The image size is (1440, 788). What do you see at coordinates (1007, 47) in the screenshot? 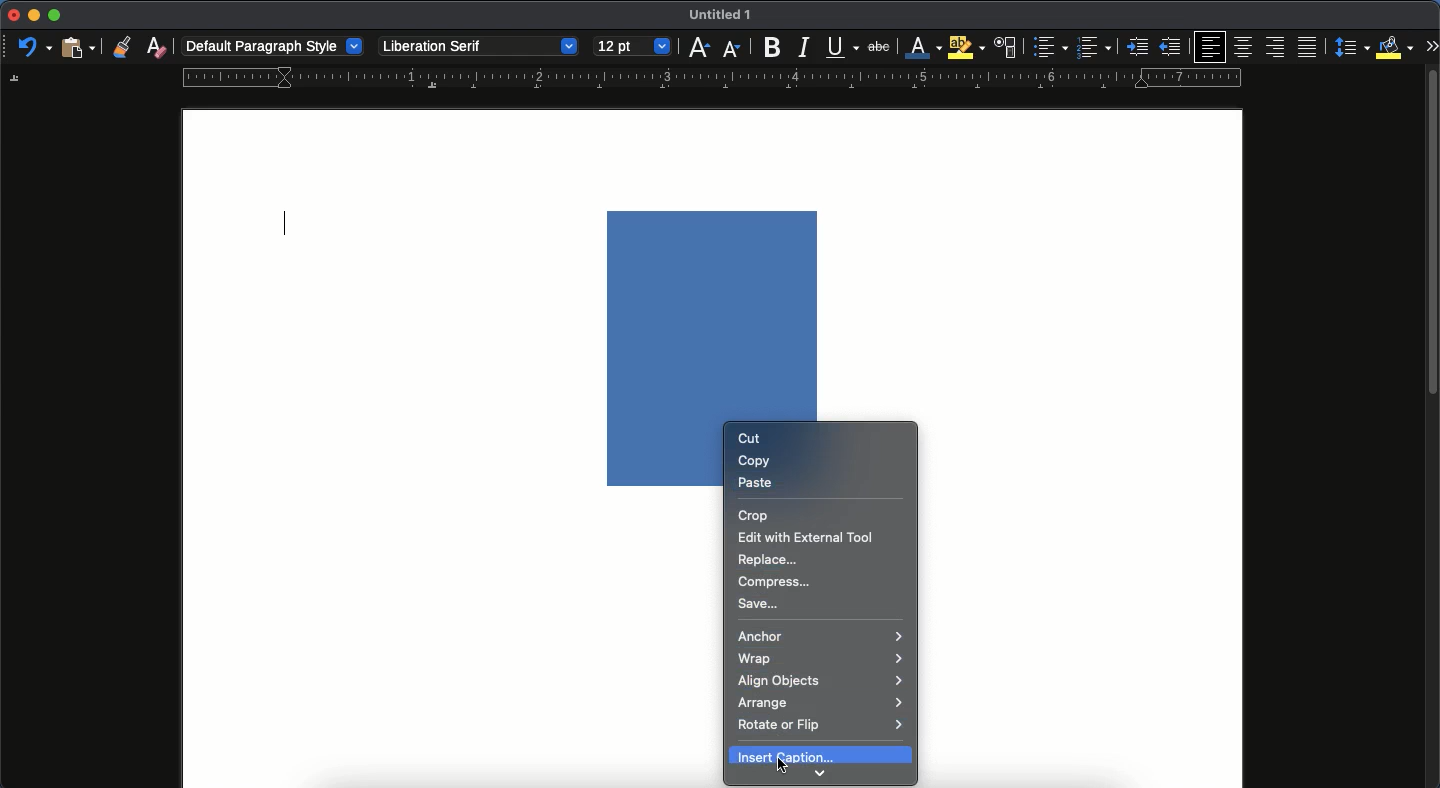
I see `character` at bounding box center [1007, 47].